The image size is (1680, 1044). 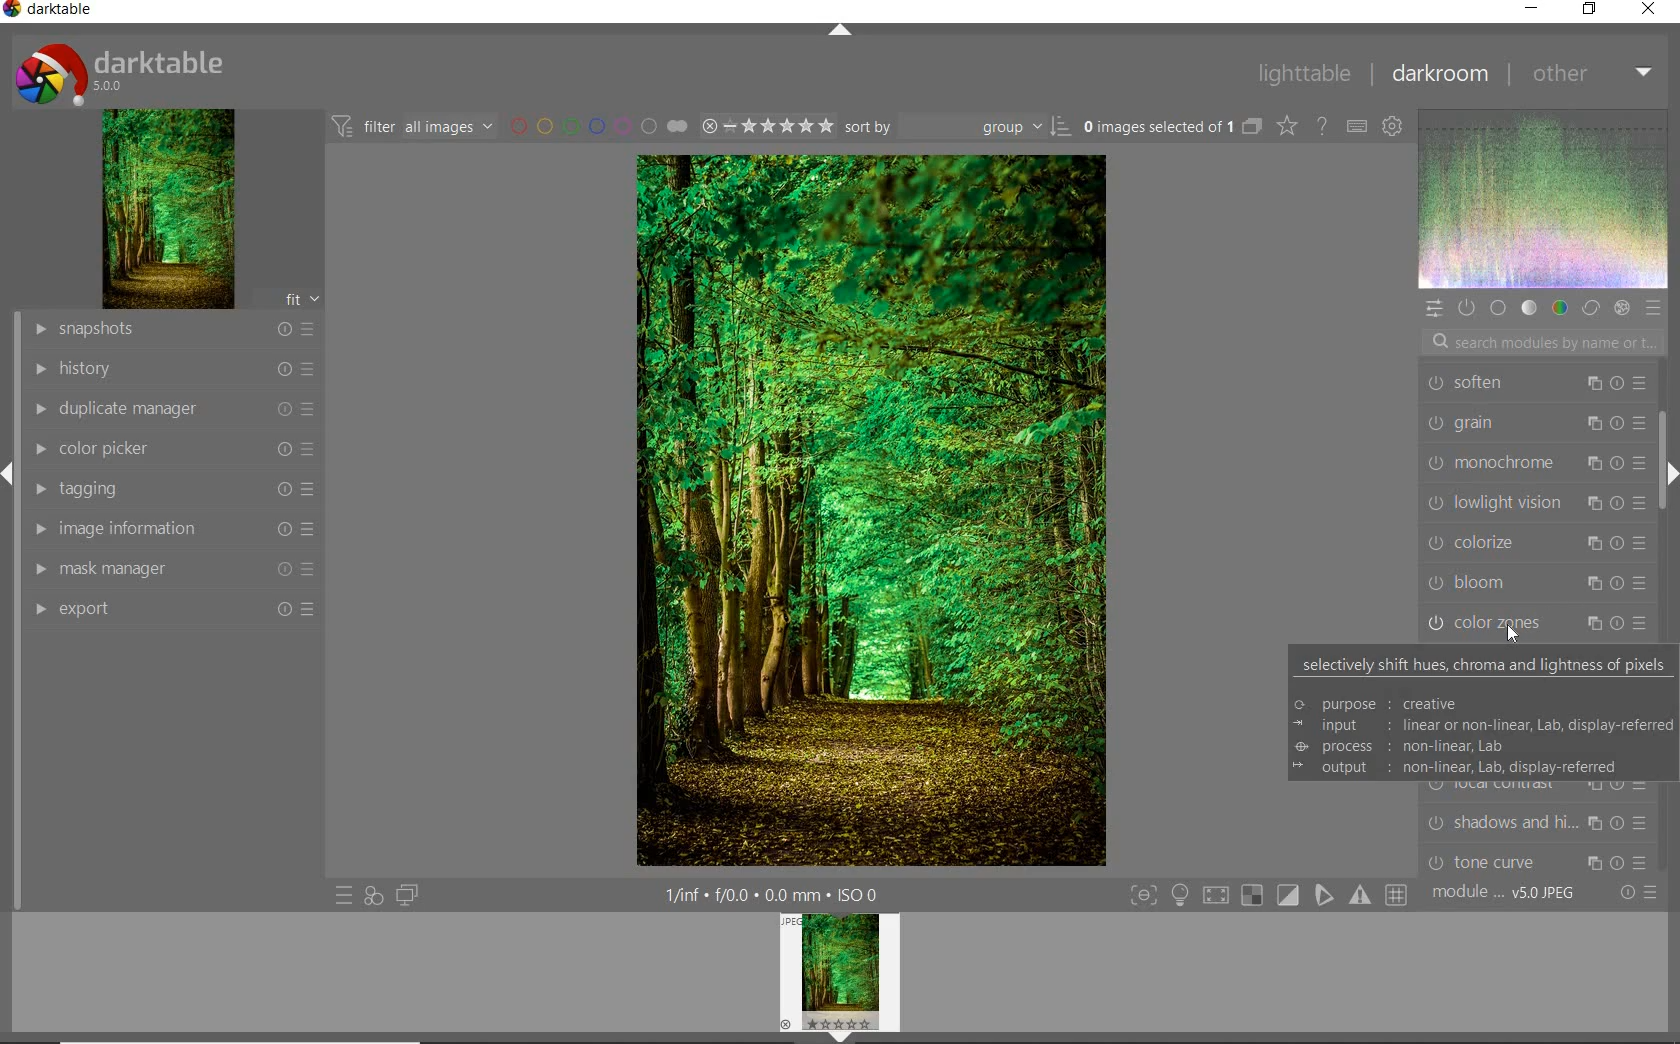 What do you see at coordinates (838, 29) in the screenshot?
I see `EXPAND/COLLAPSE` at bounding box center [838, 29].